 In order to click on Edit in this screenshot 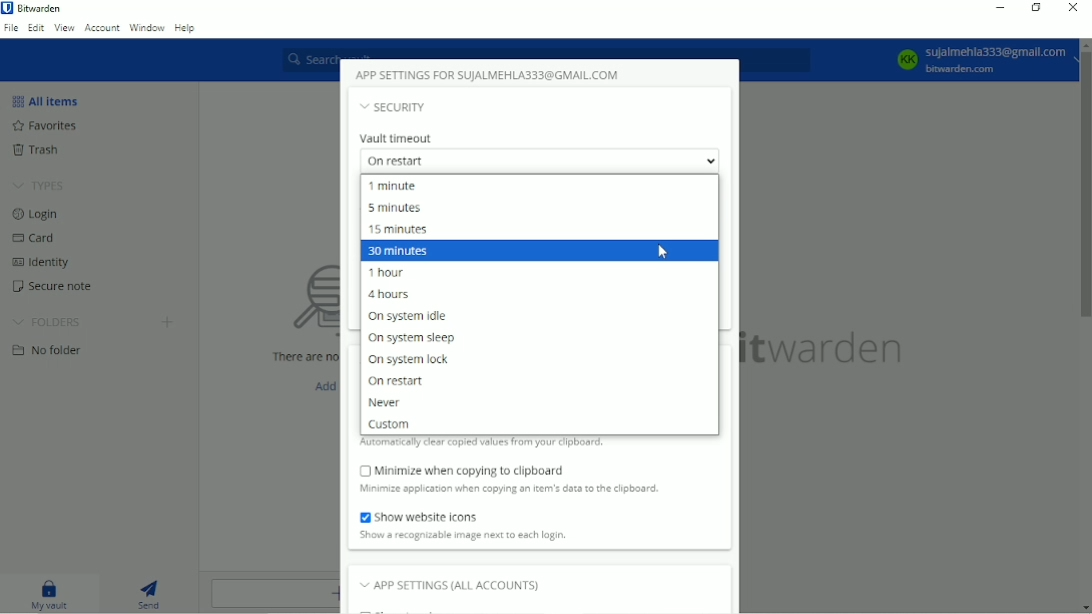, I will do `click(36, 29)`.